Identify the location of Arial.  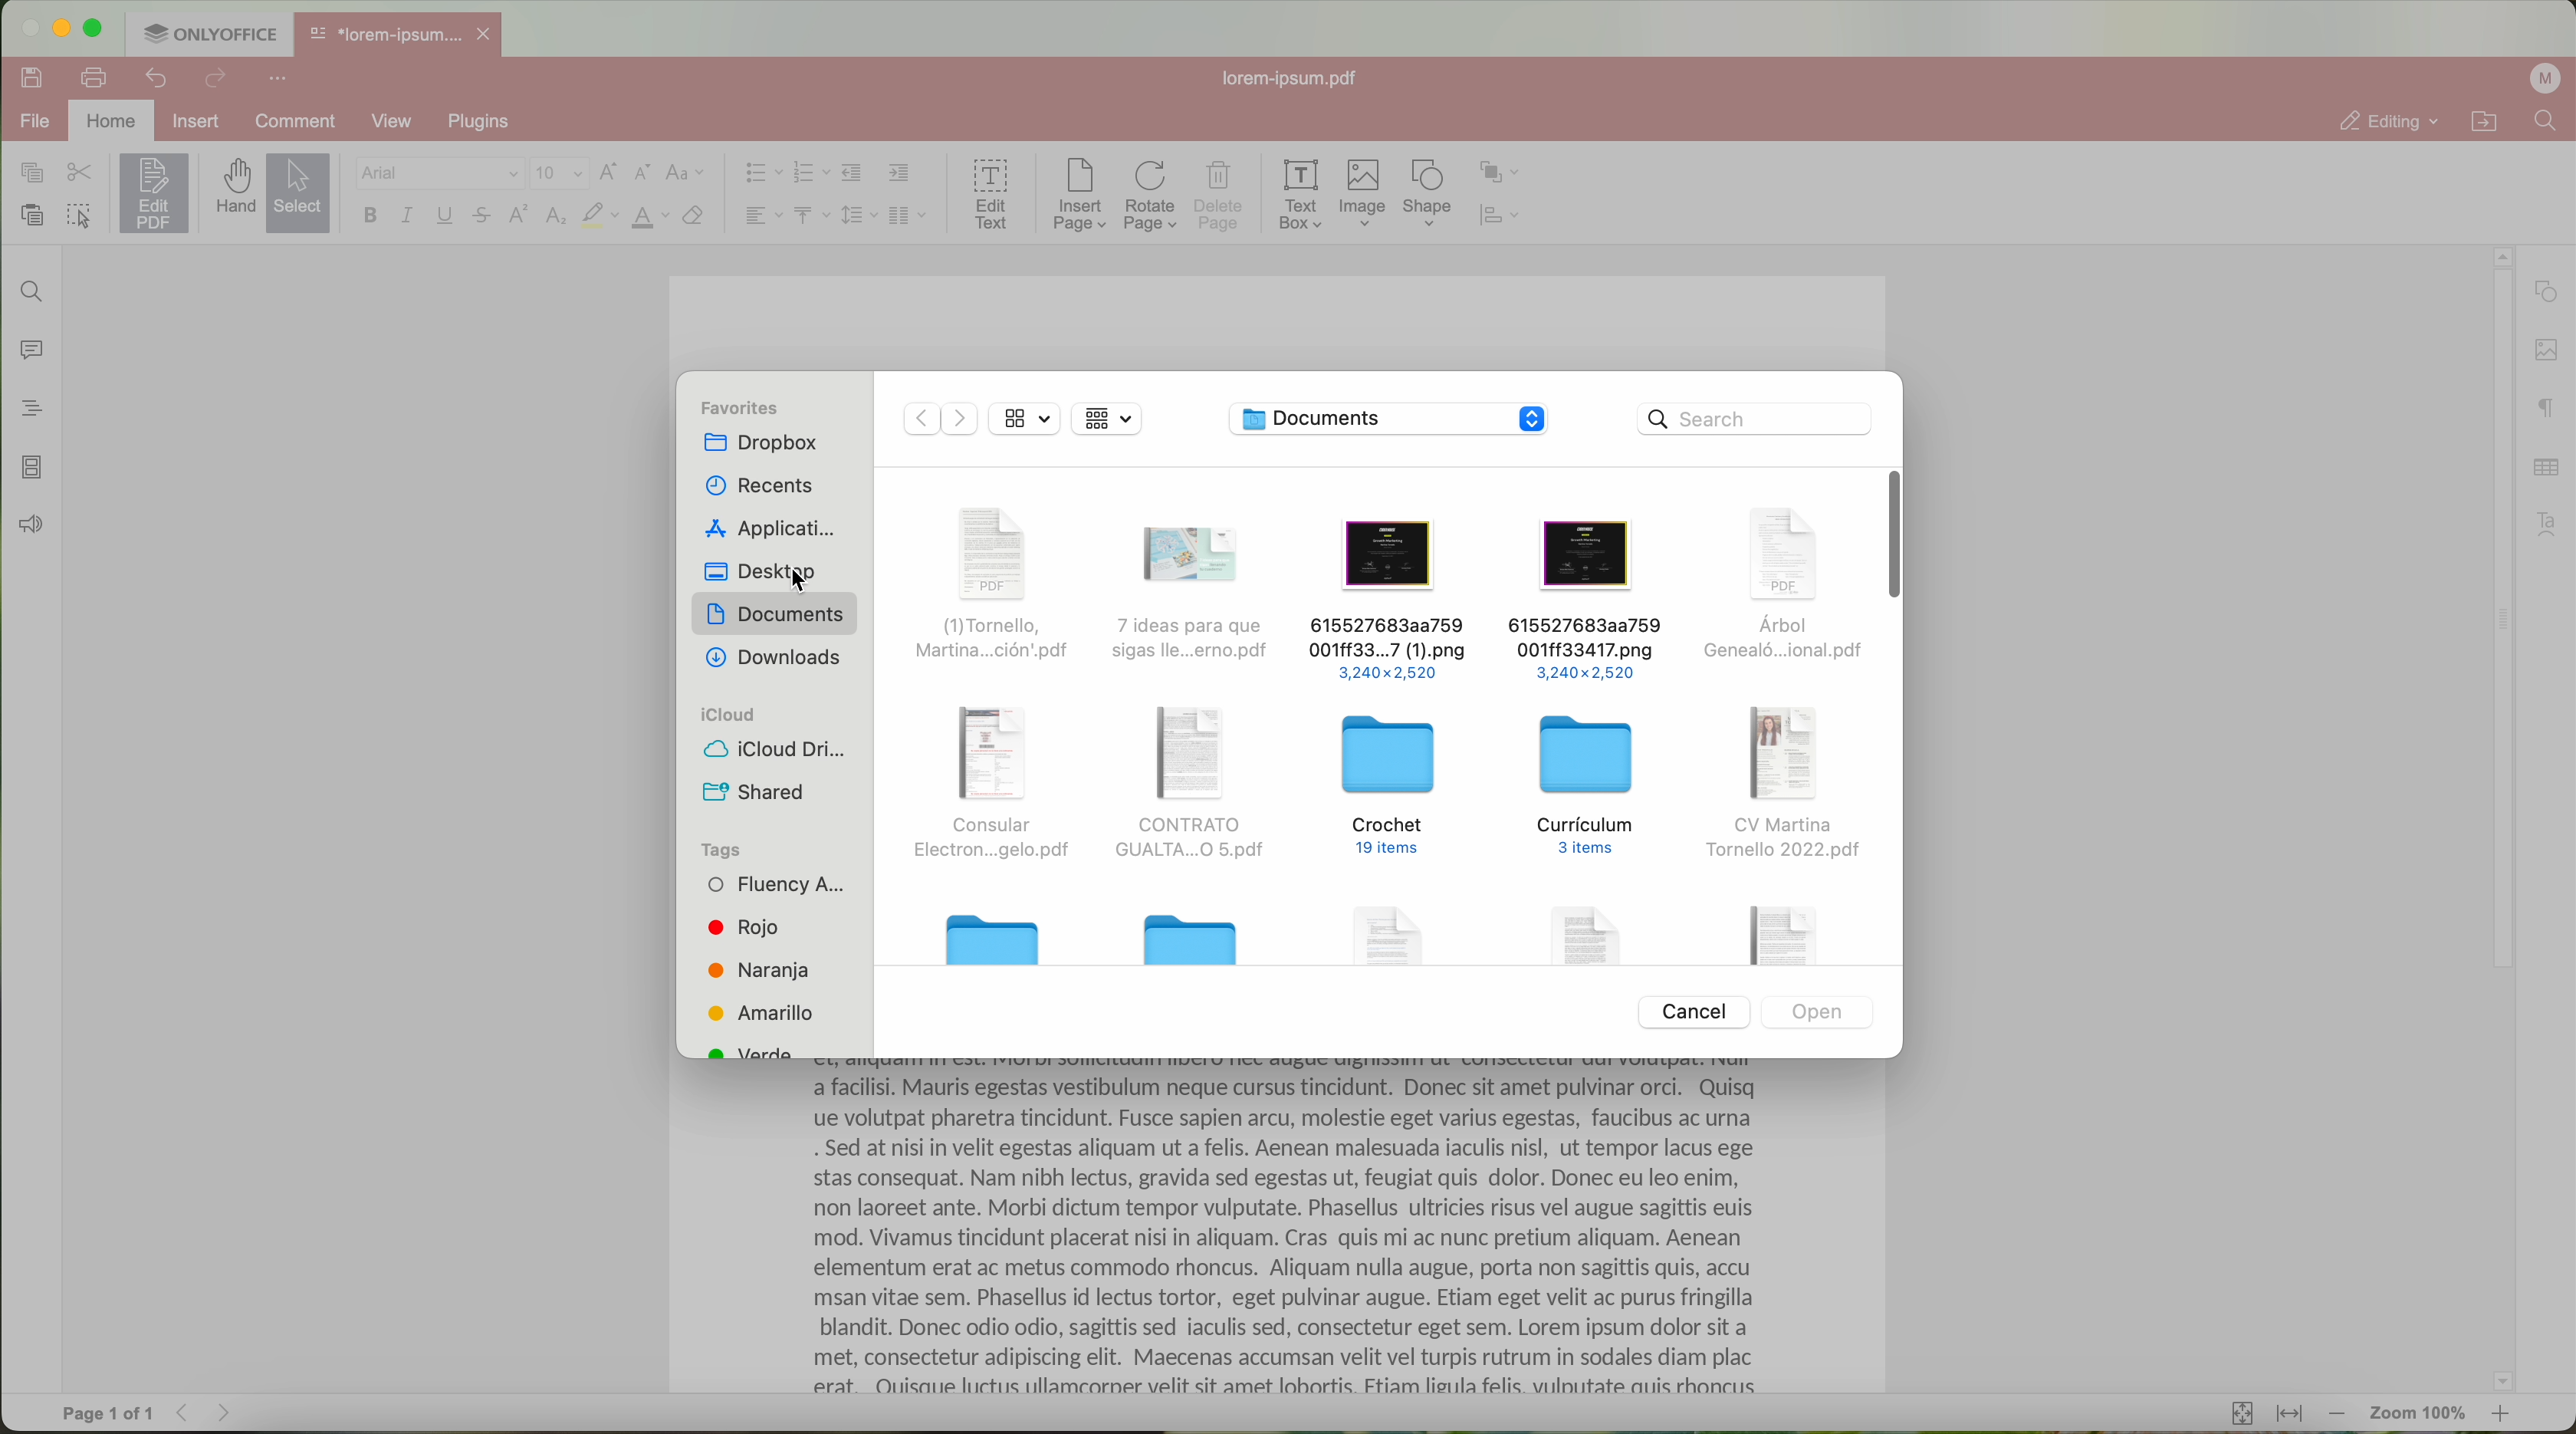
(437, 174).